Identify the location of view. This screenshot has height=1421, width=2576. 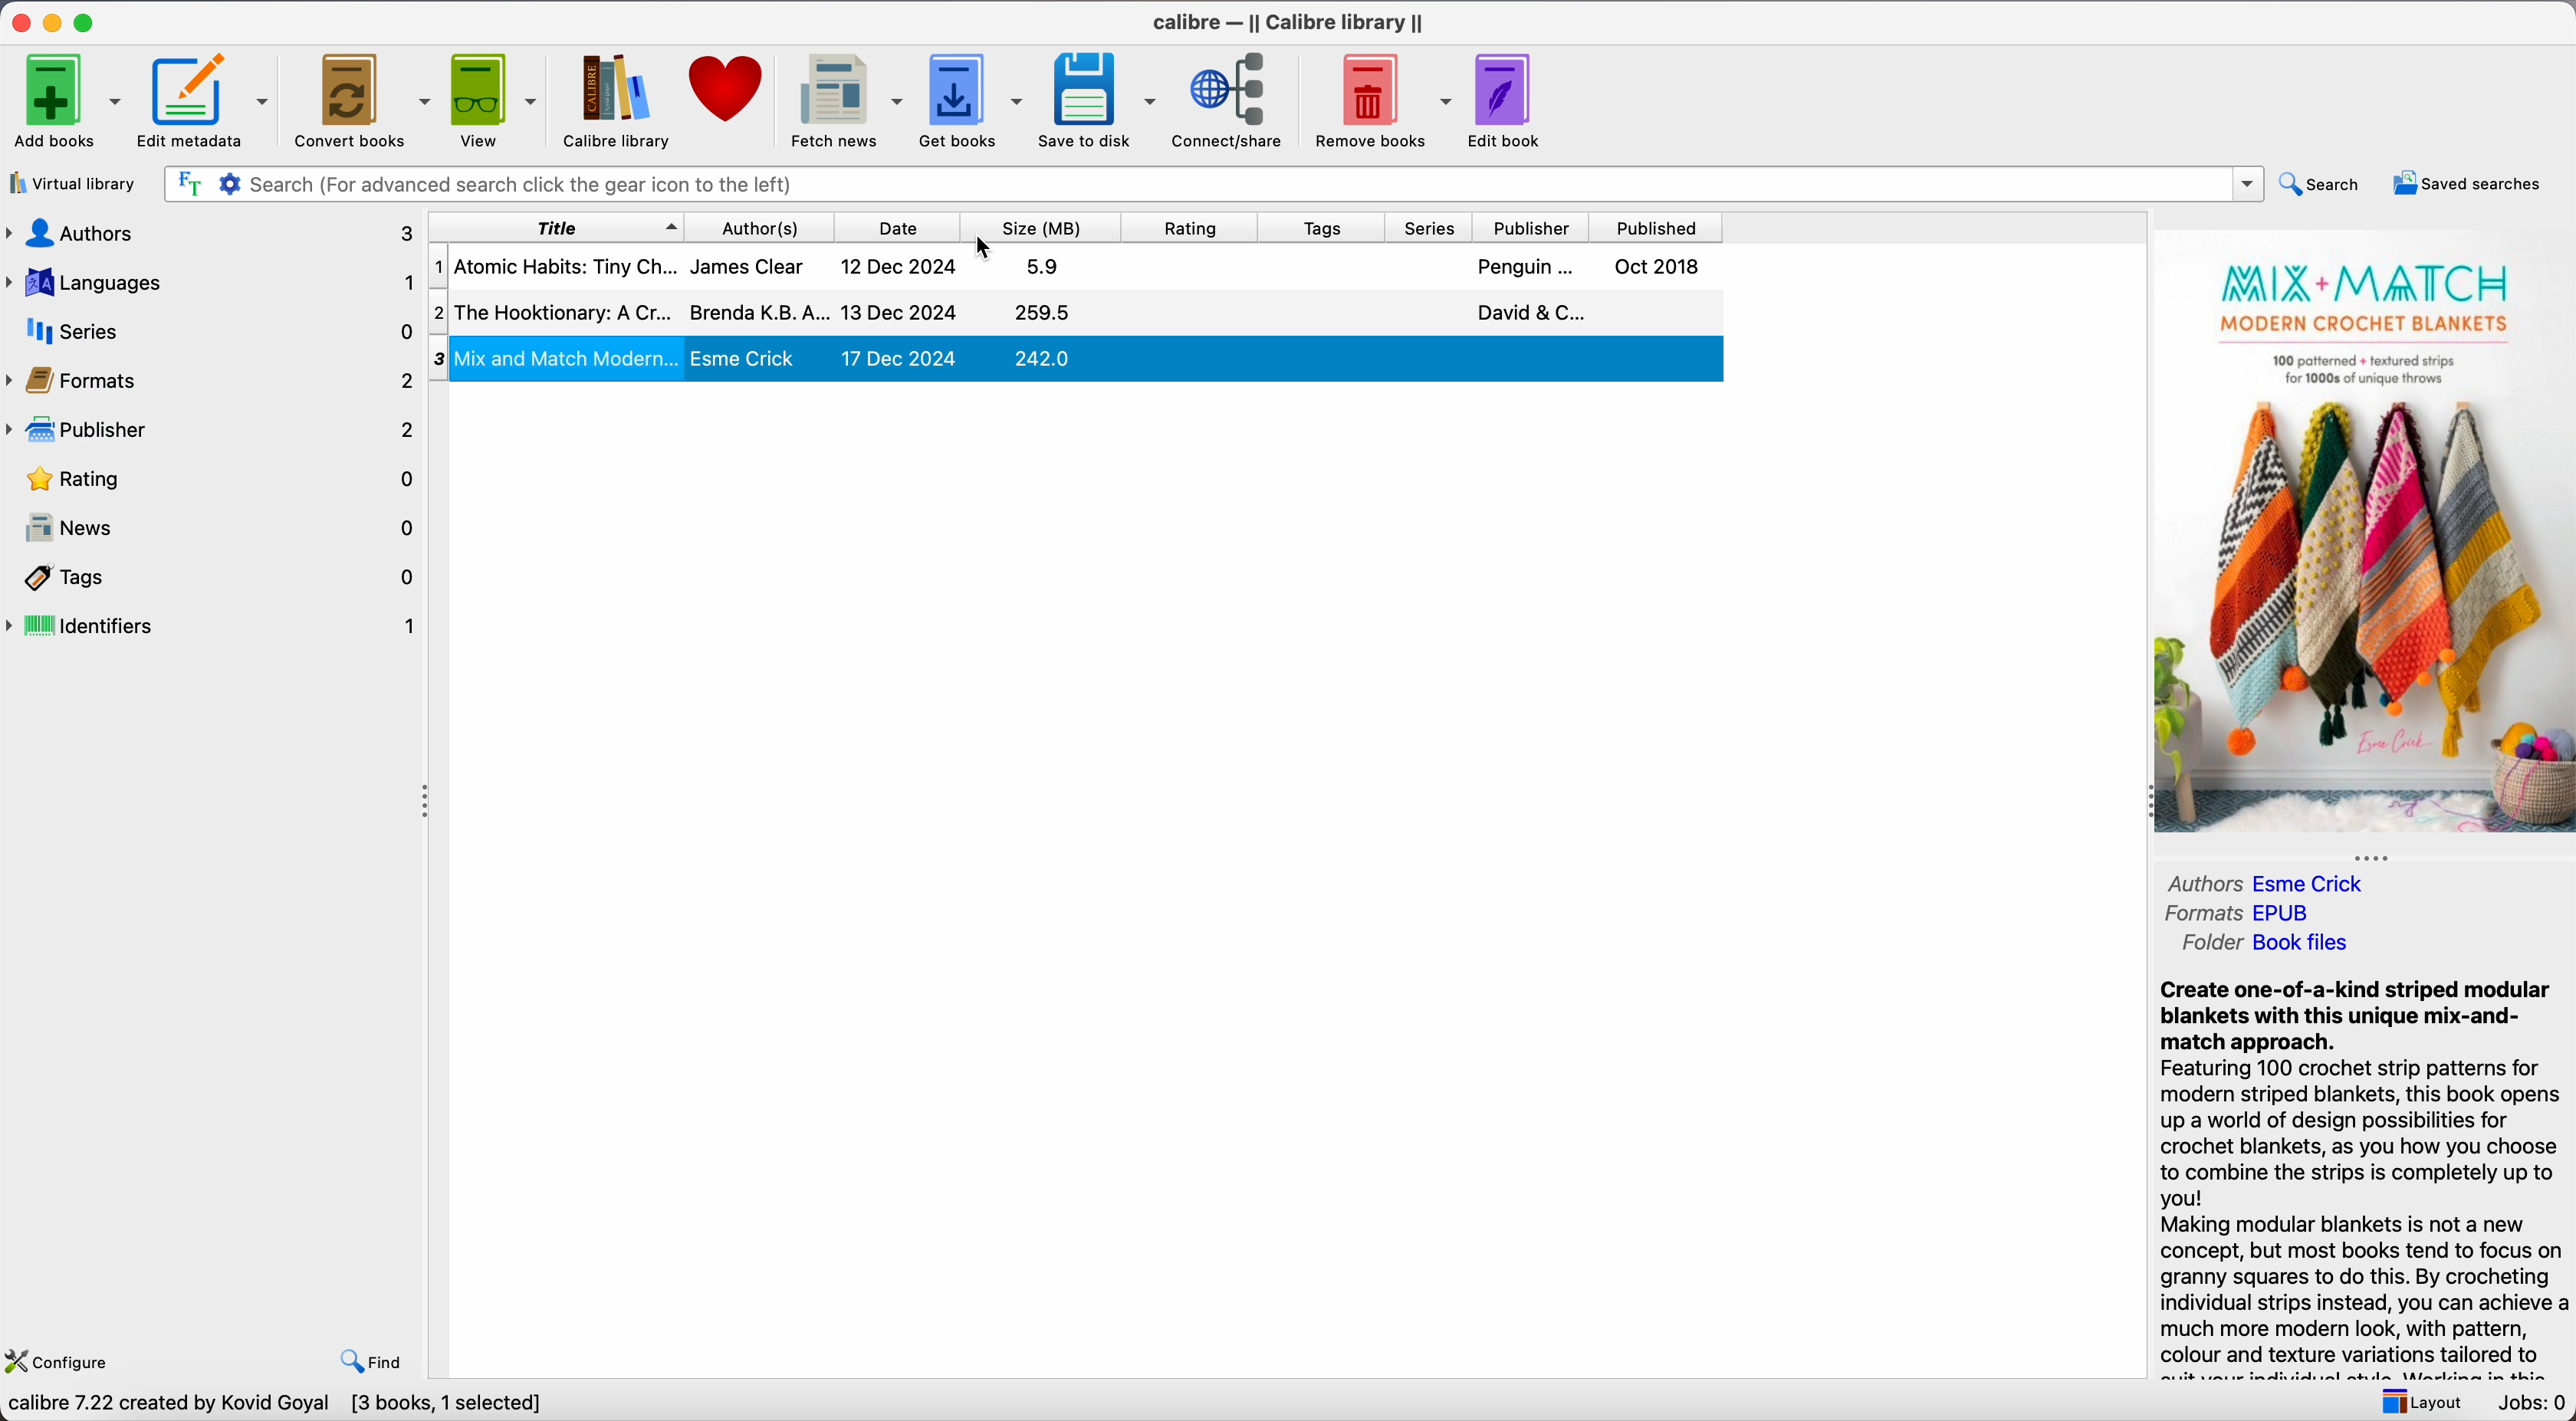
(496, 100).